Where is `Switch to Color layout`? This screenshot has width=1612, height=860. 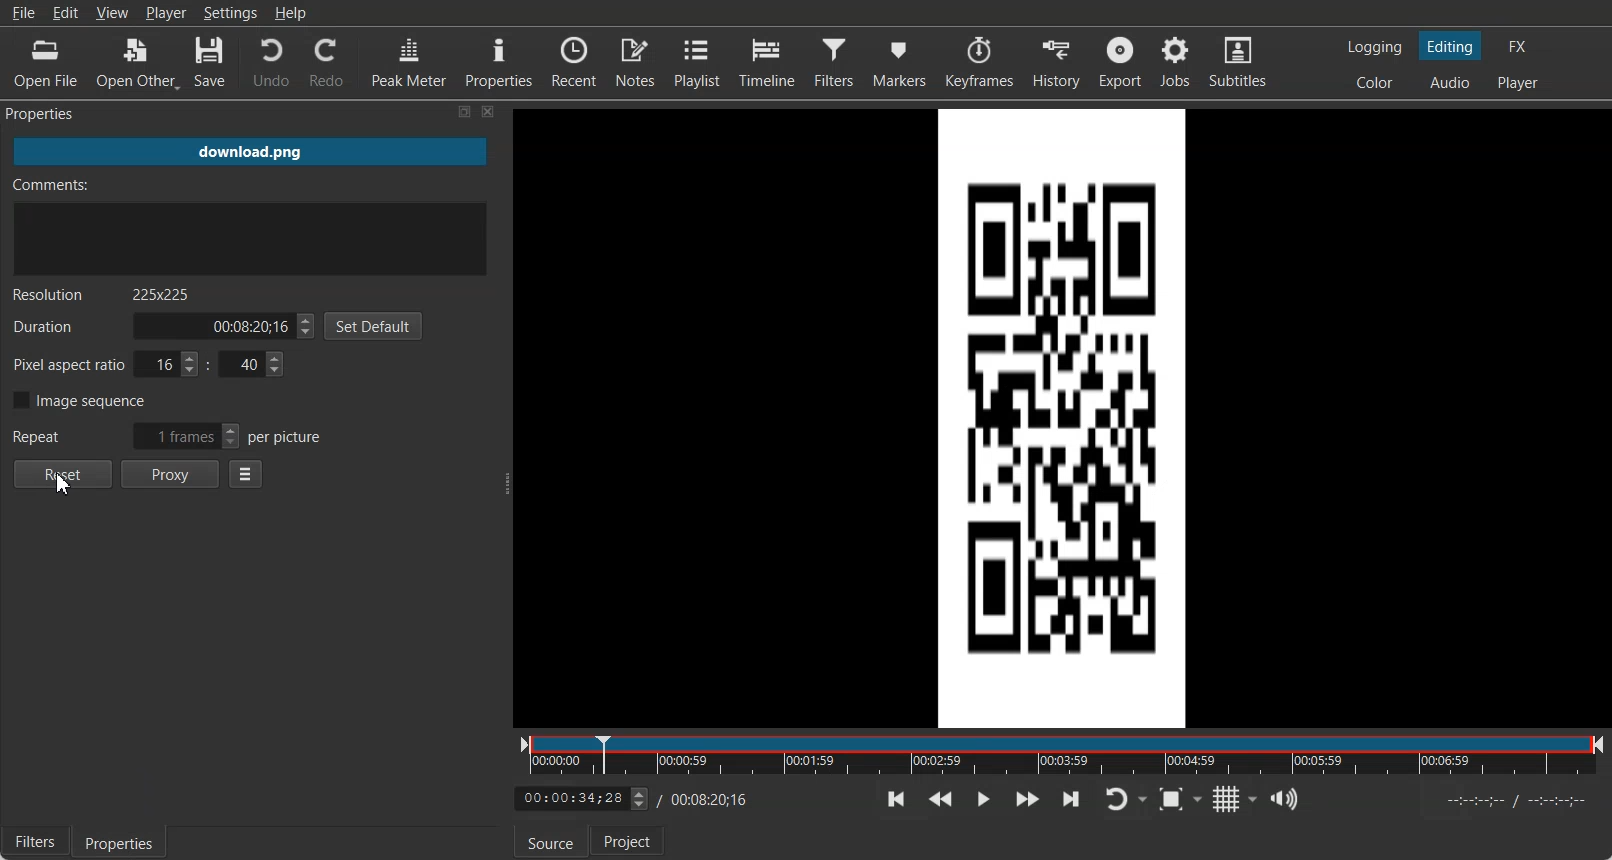
Switch to Color layout is located at coordinates (1372, 83).